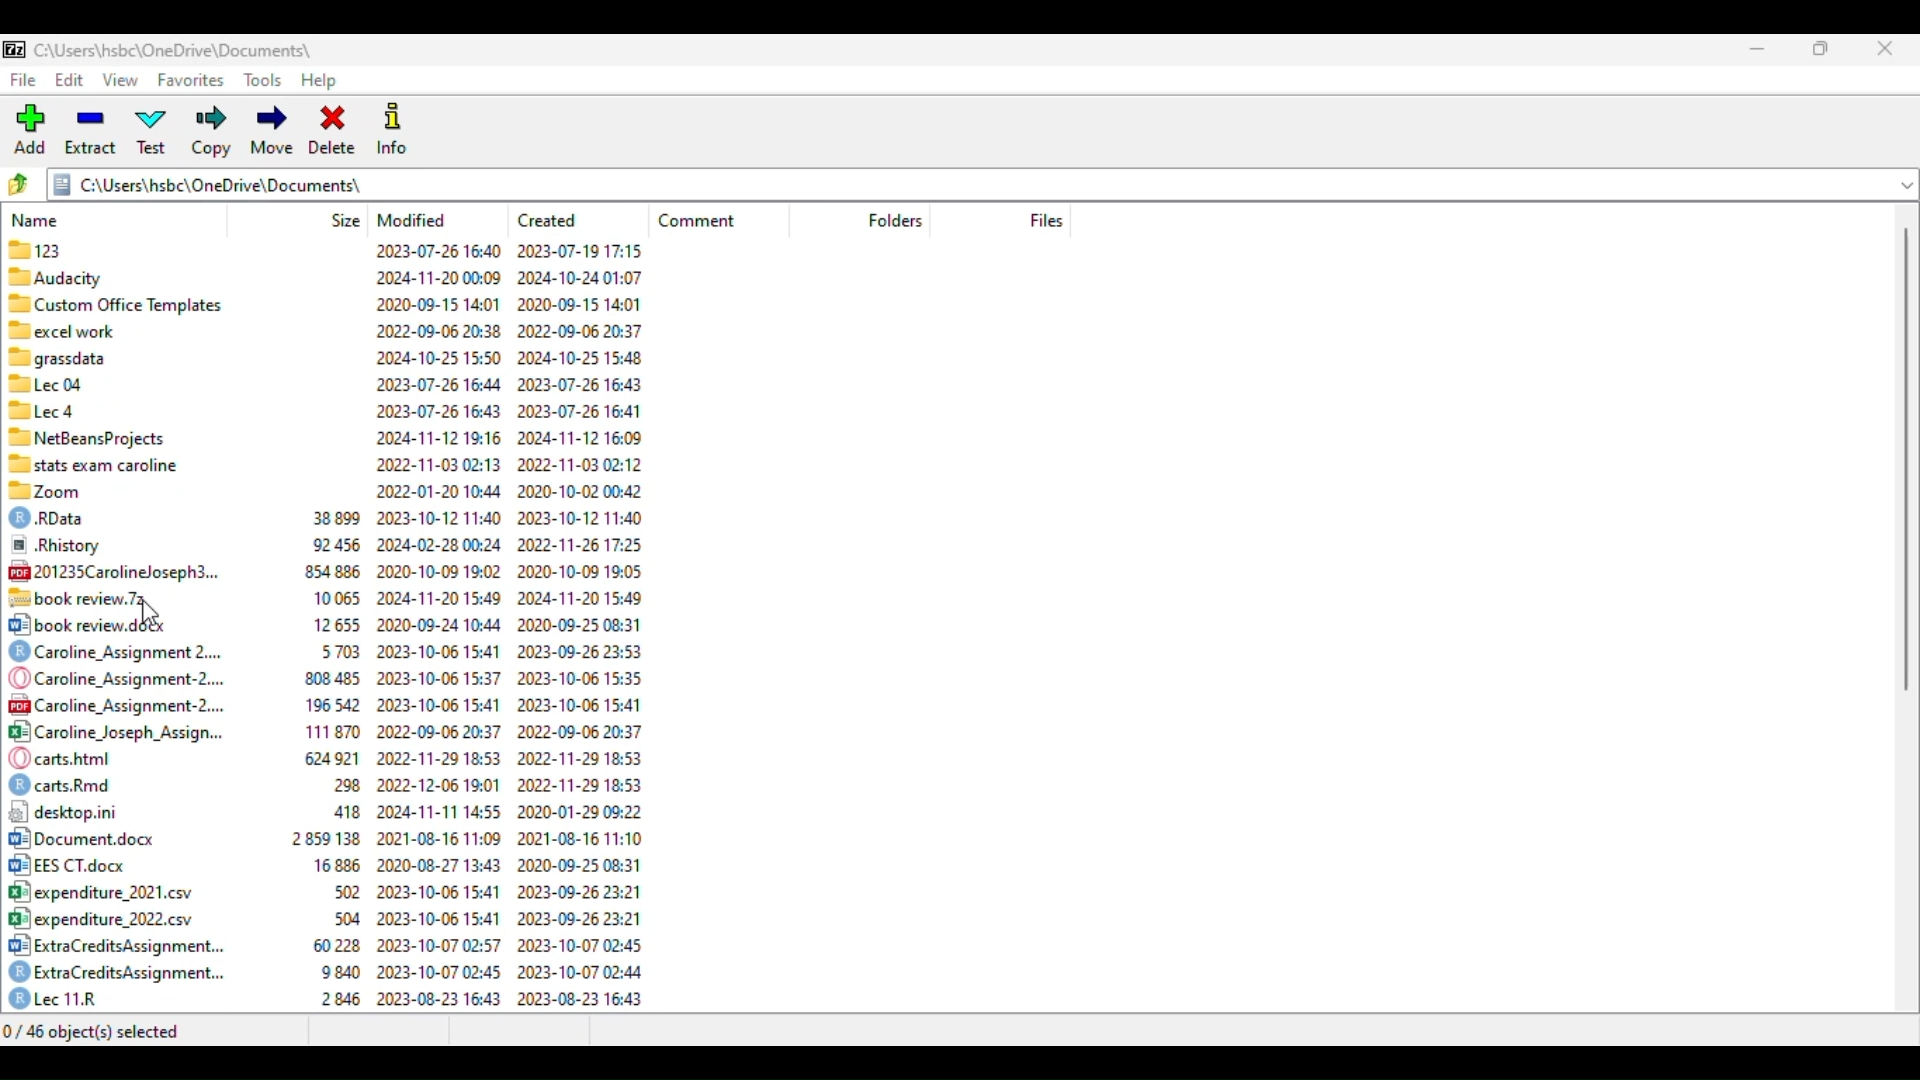  I want to click on files, so click(1045, 219).